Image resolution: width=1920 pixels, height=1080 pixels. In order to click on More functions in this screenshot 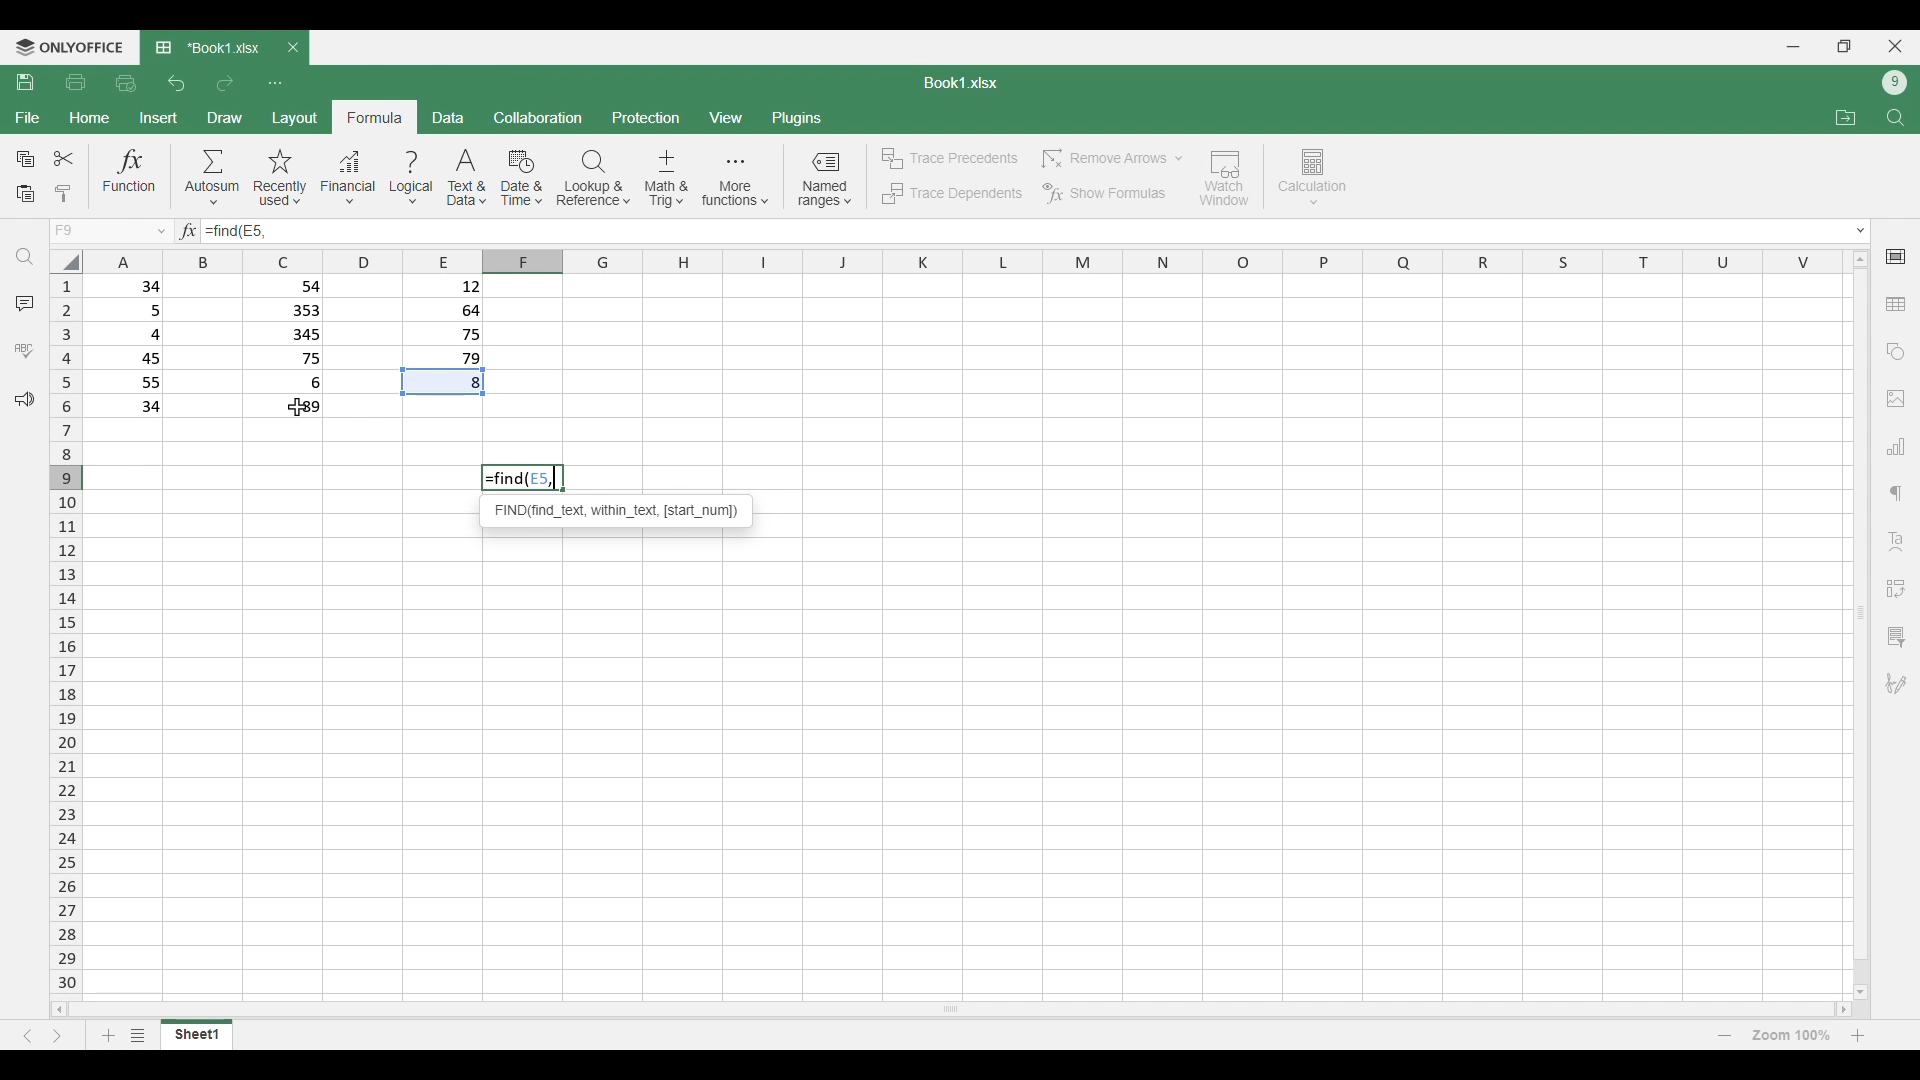, I will do `click(735, 179)`.